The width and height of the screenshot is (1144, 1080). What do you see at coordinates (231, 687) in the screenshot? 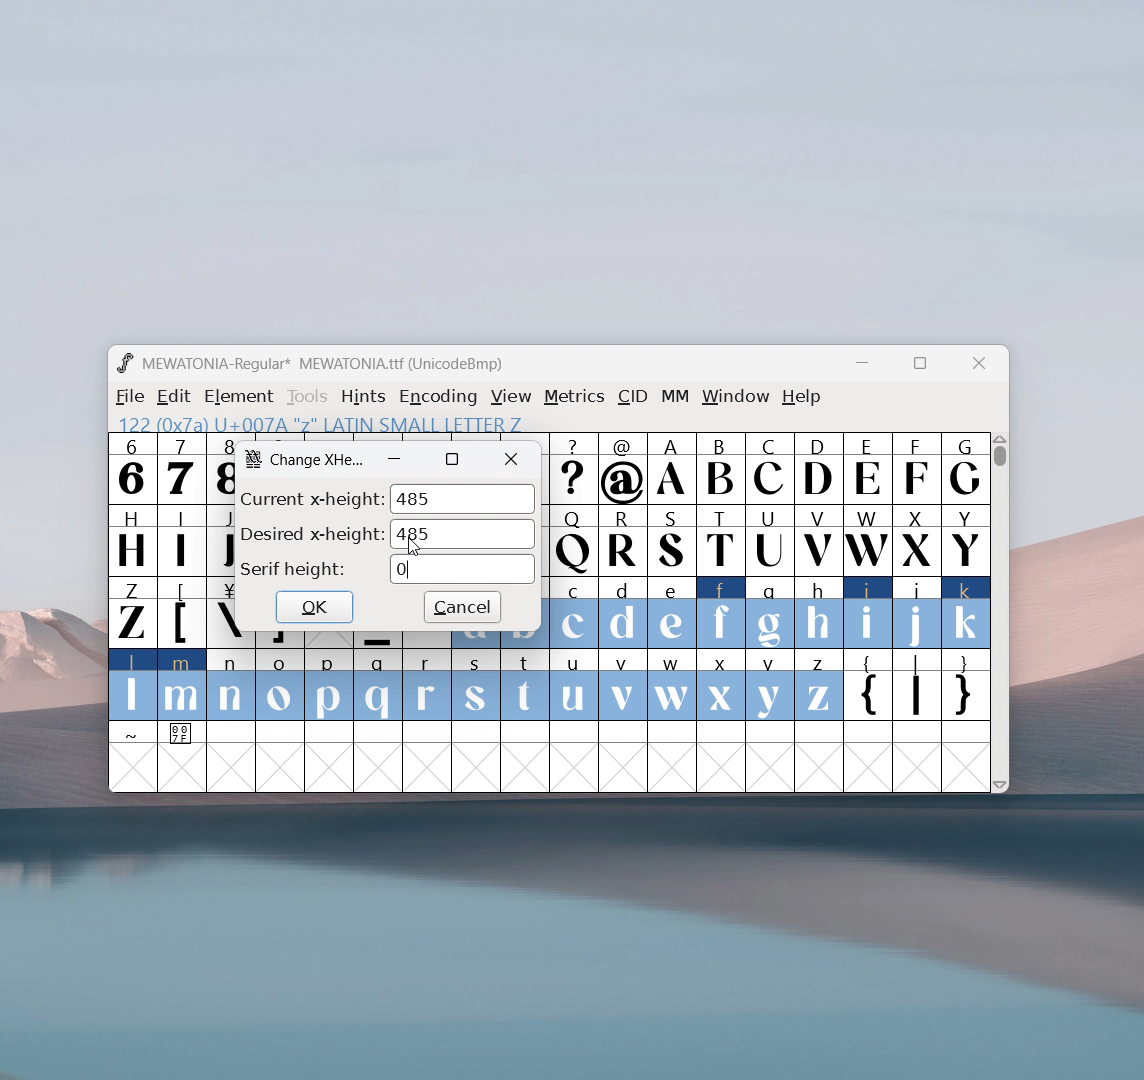
I see `n` at bounding box center [231, 687].